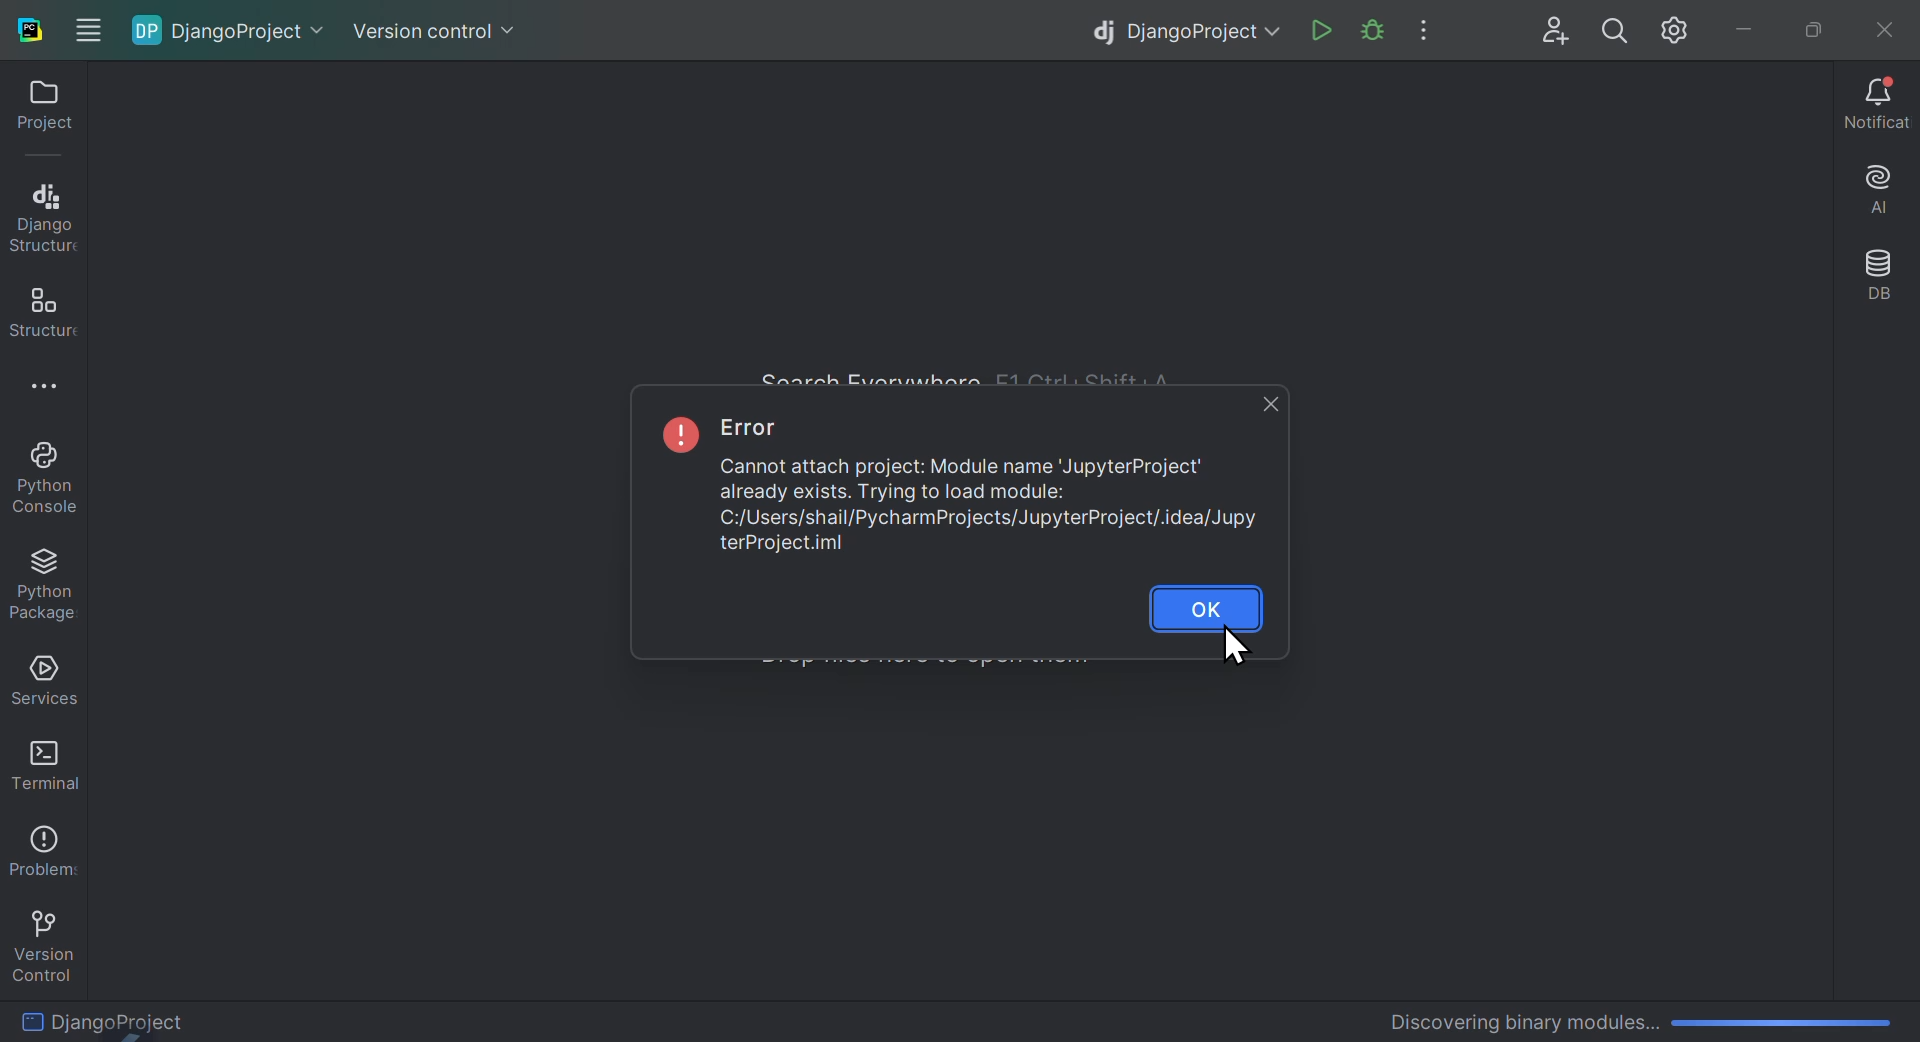 This screenshot has height=1042, width=1920. I want to click on Error, so click(958, 479).